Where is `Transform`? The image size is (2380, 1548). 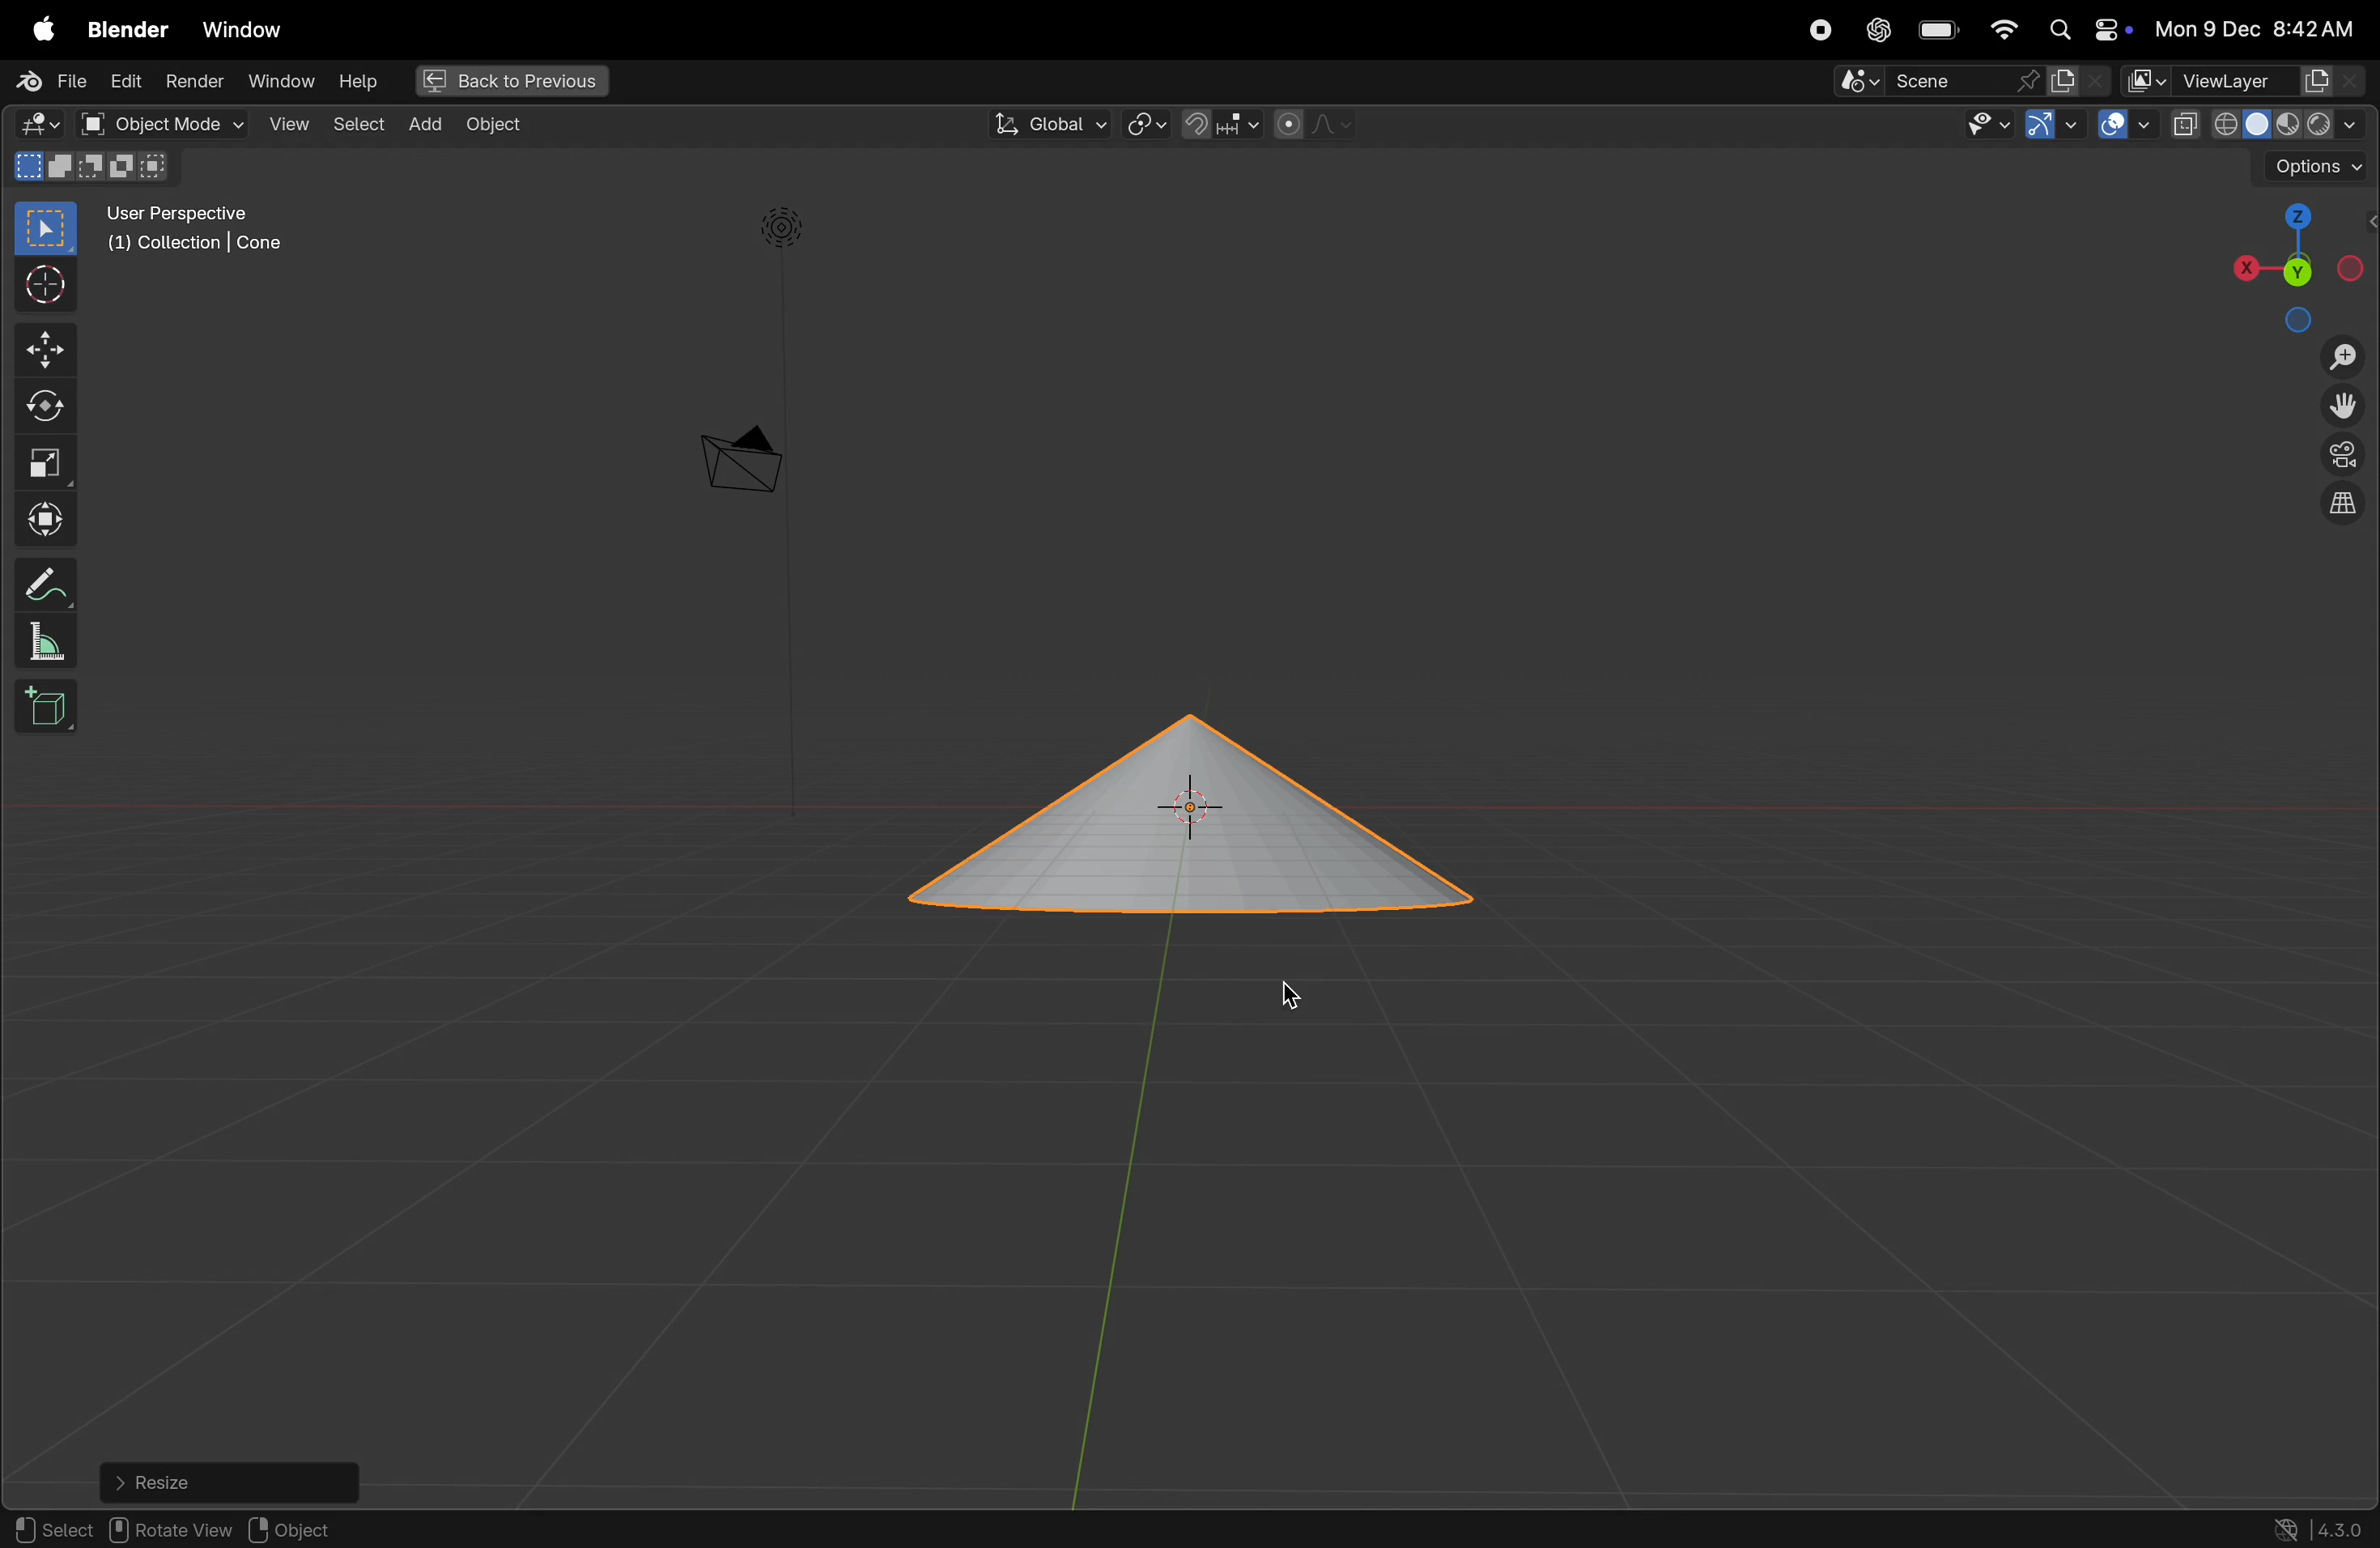
Transform is located at coordinates (44, 517).